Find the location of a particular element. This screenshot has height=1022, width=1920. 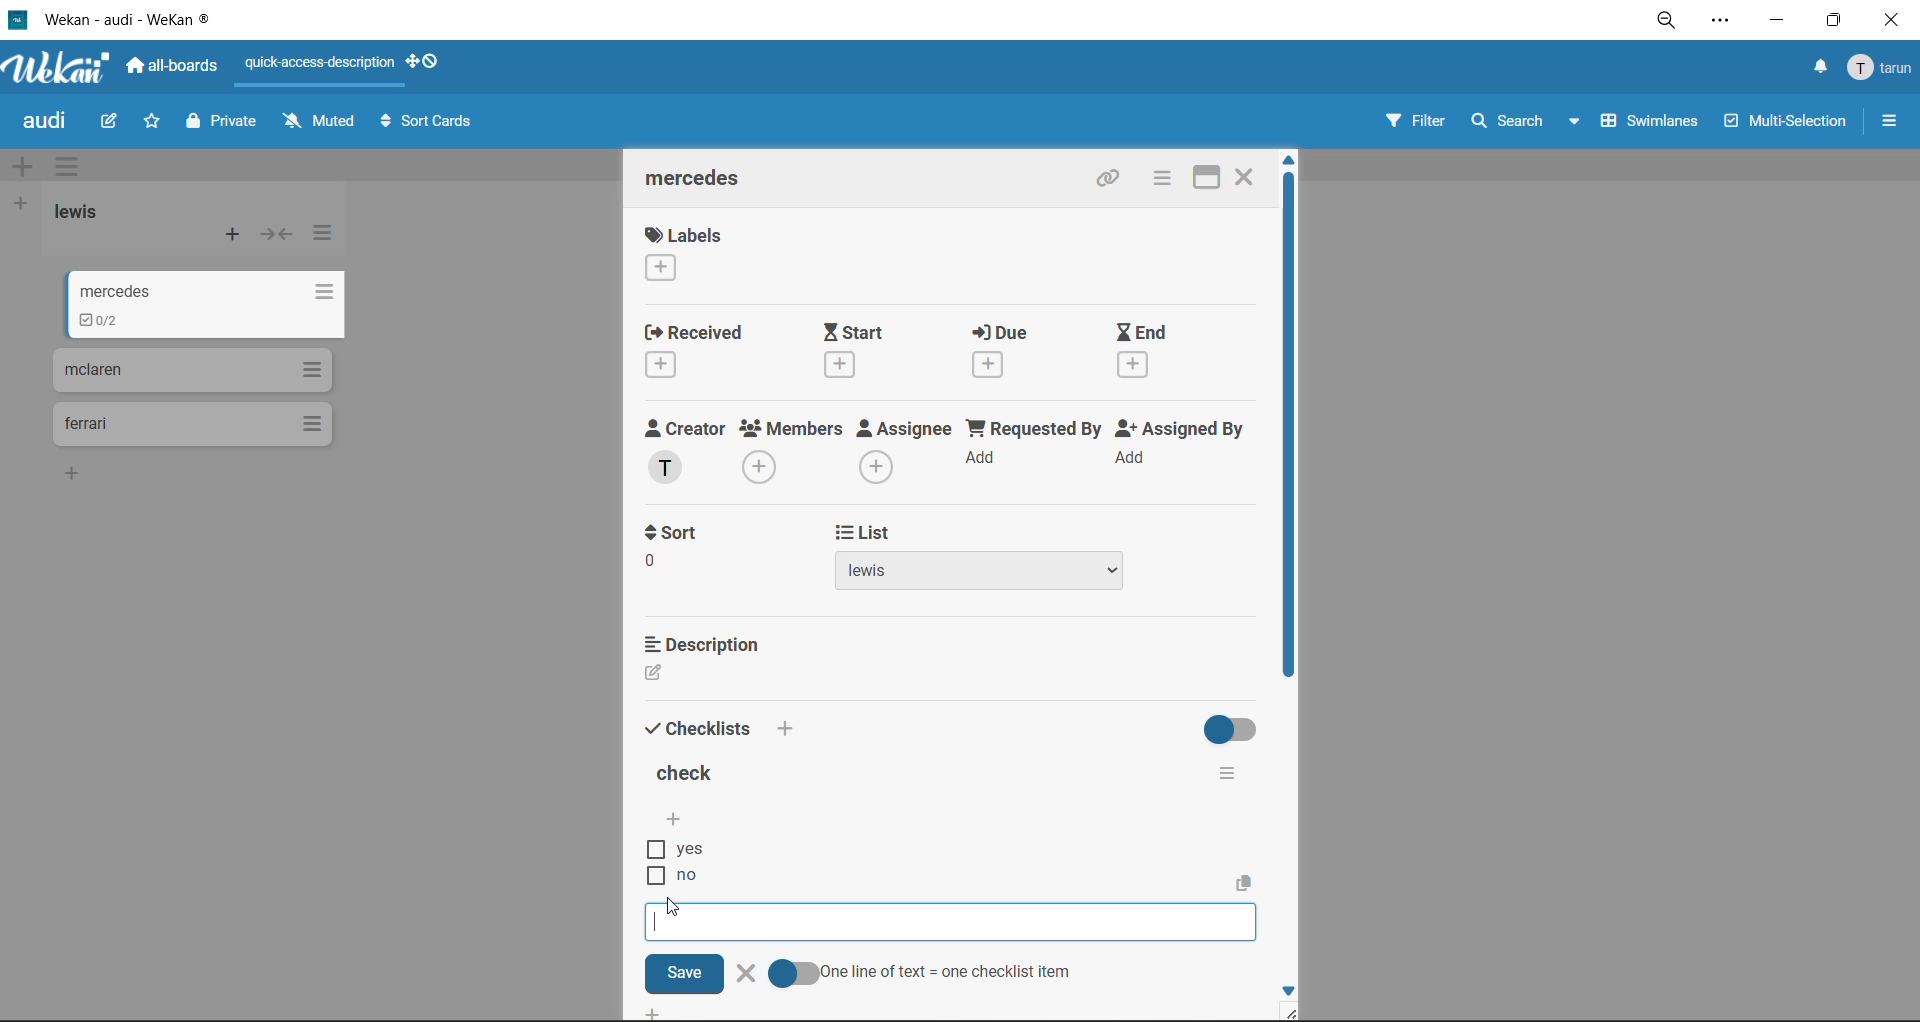

Add is located at coordinates (789, 726).